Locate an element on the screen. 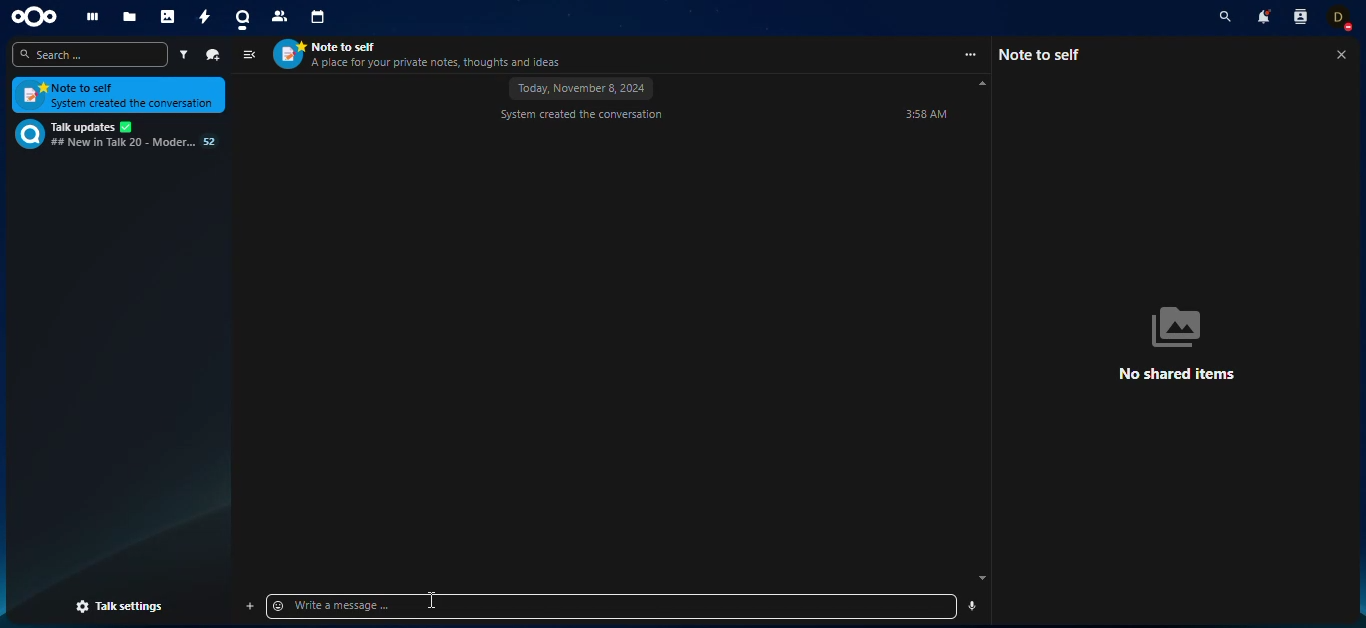  more is located at coordinates (970, 55).